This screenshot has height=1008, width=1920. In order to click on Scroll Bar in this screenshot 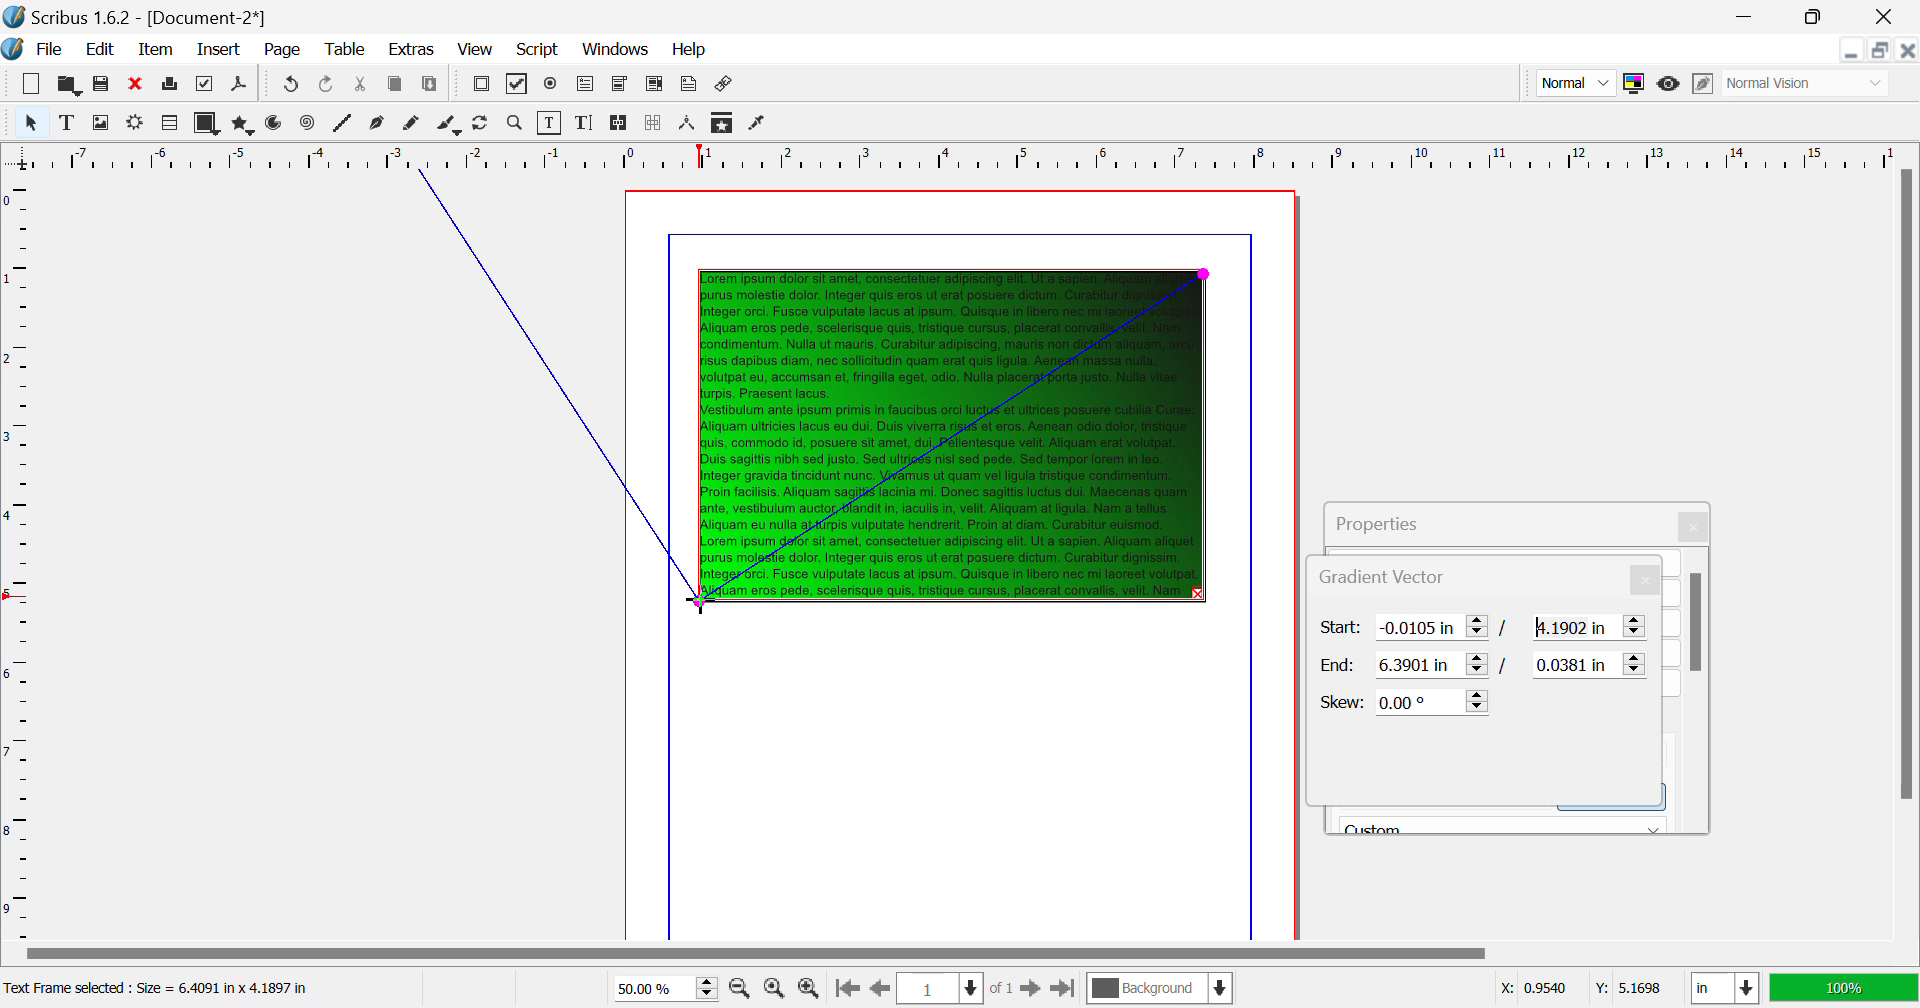, I will do `click(959, 955)`.